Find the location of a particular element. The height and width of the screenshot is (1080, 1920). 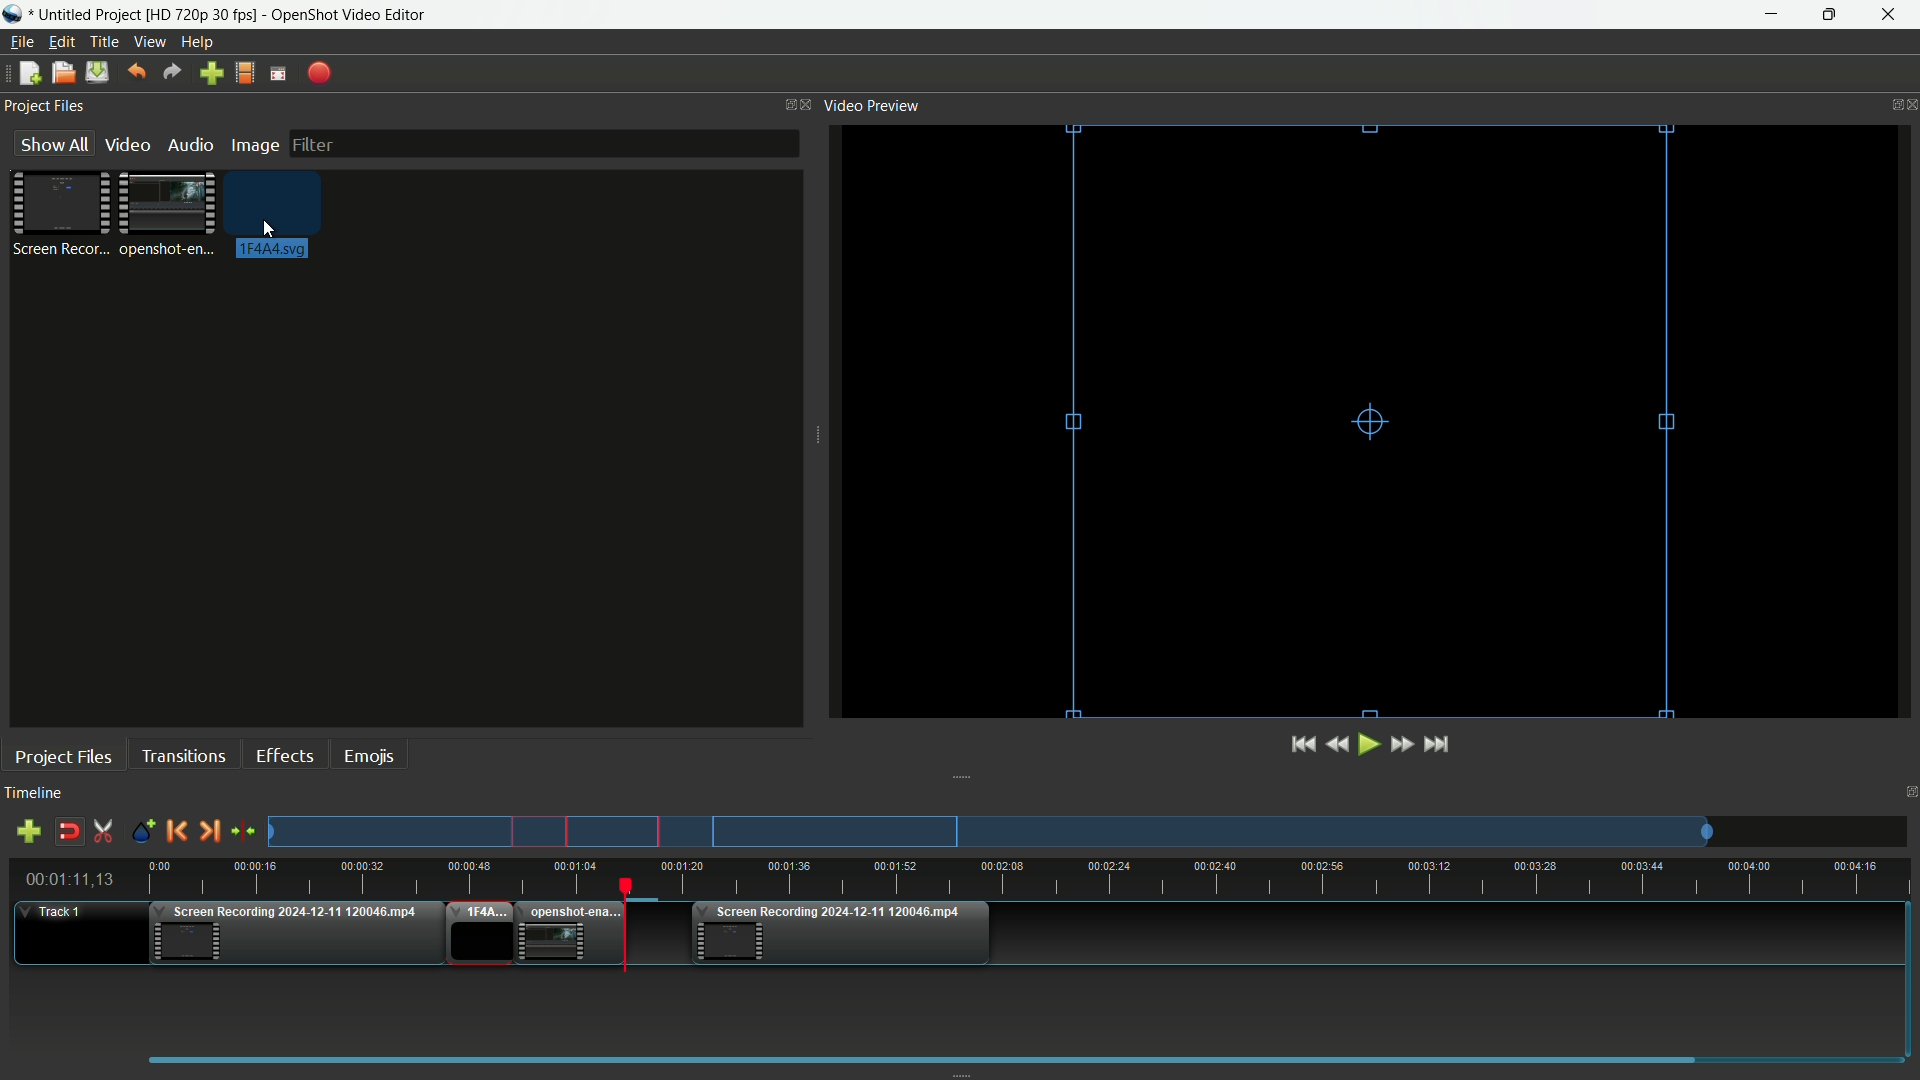

App name is located at coordinates (351, 16).